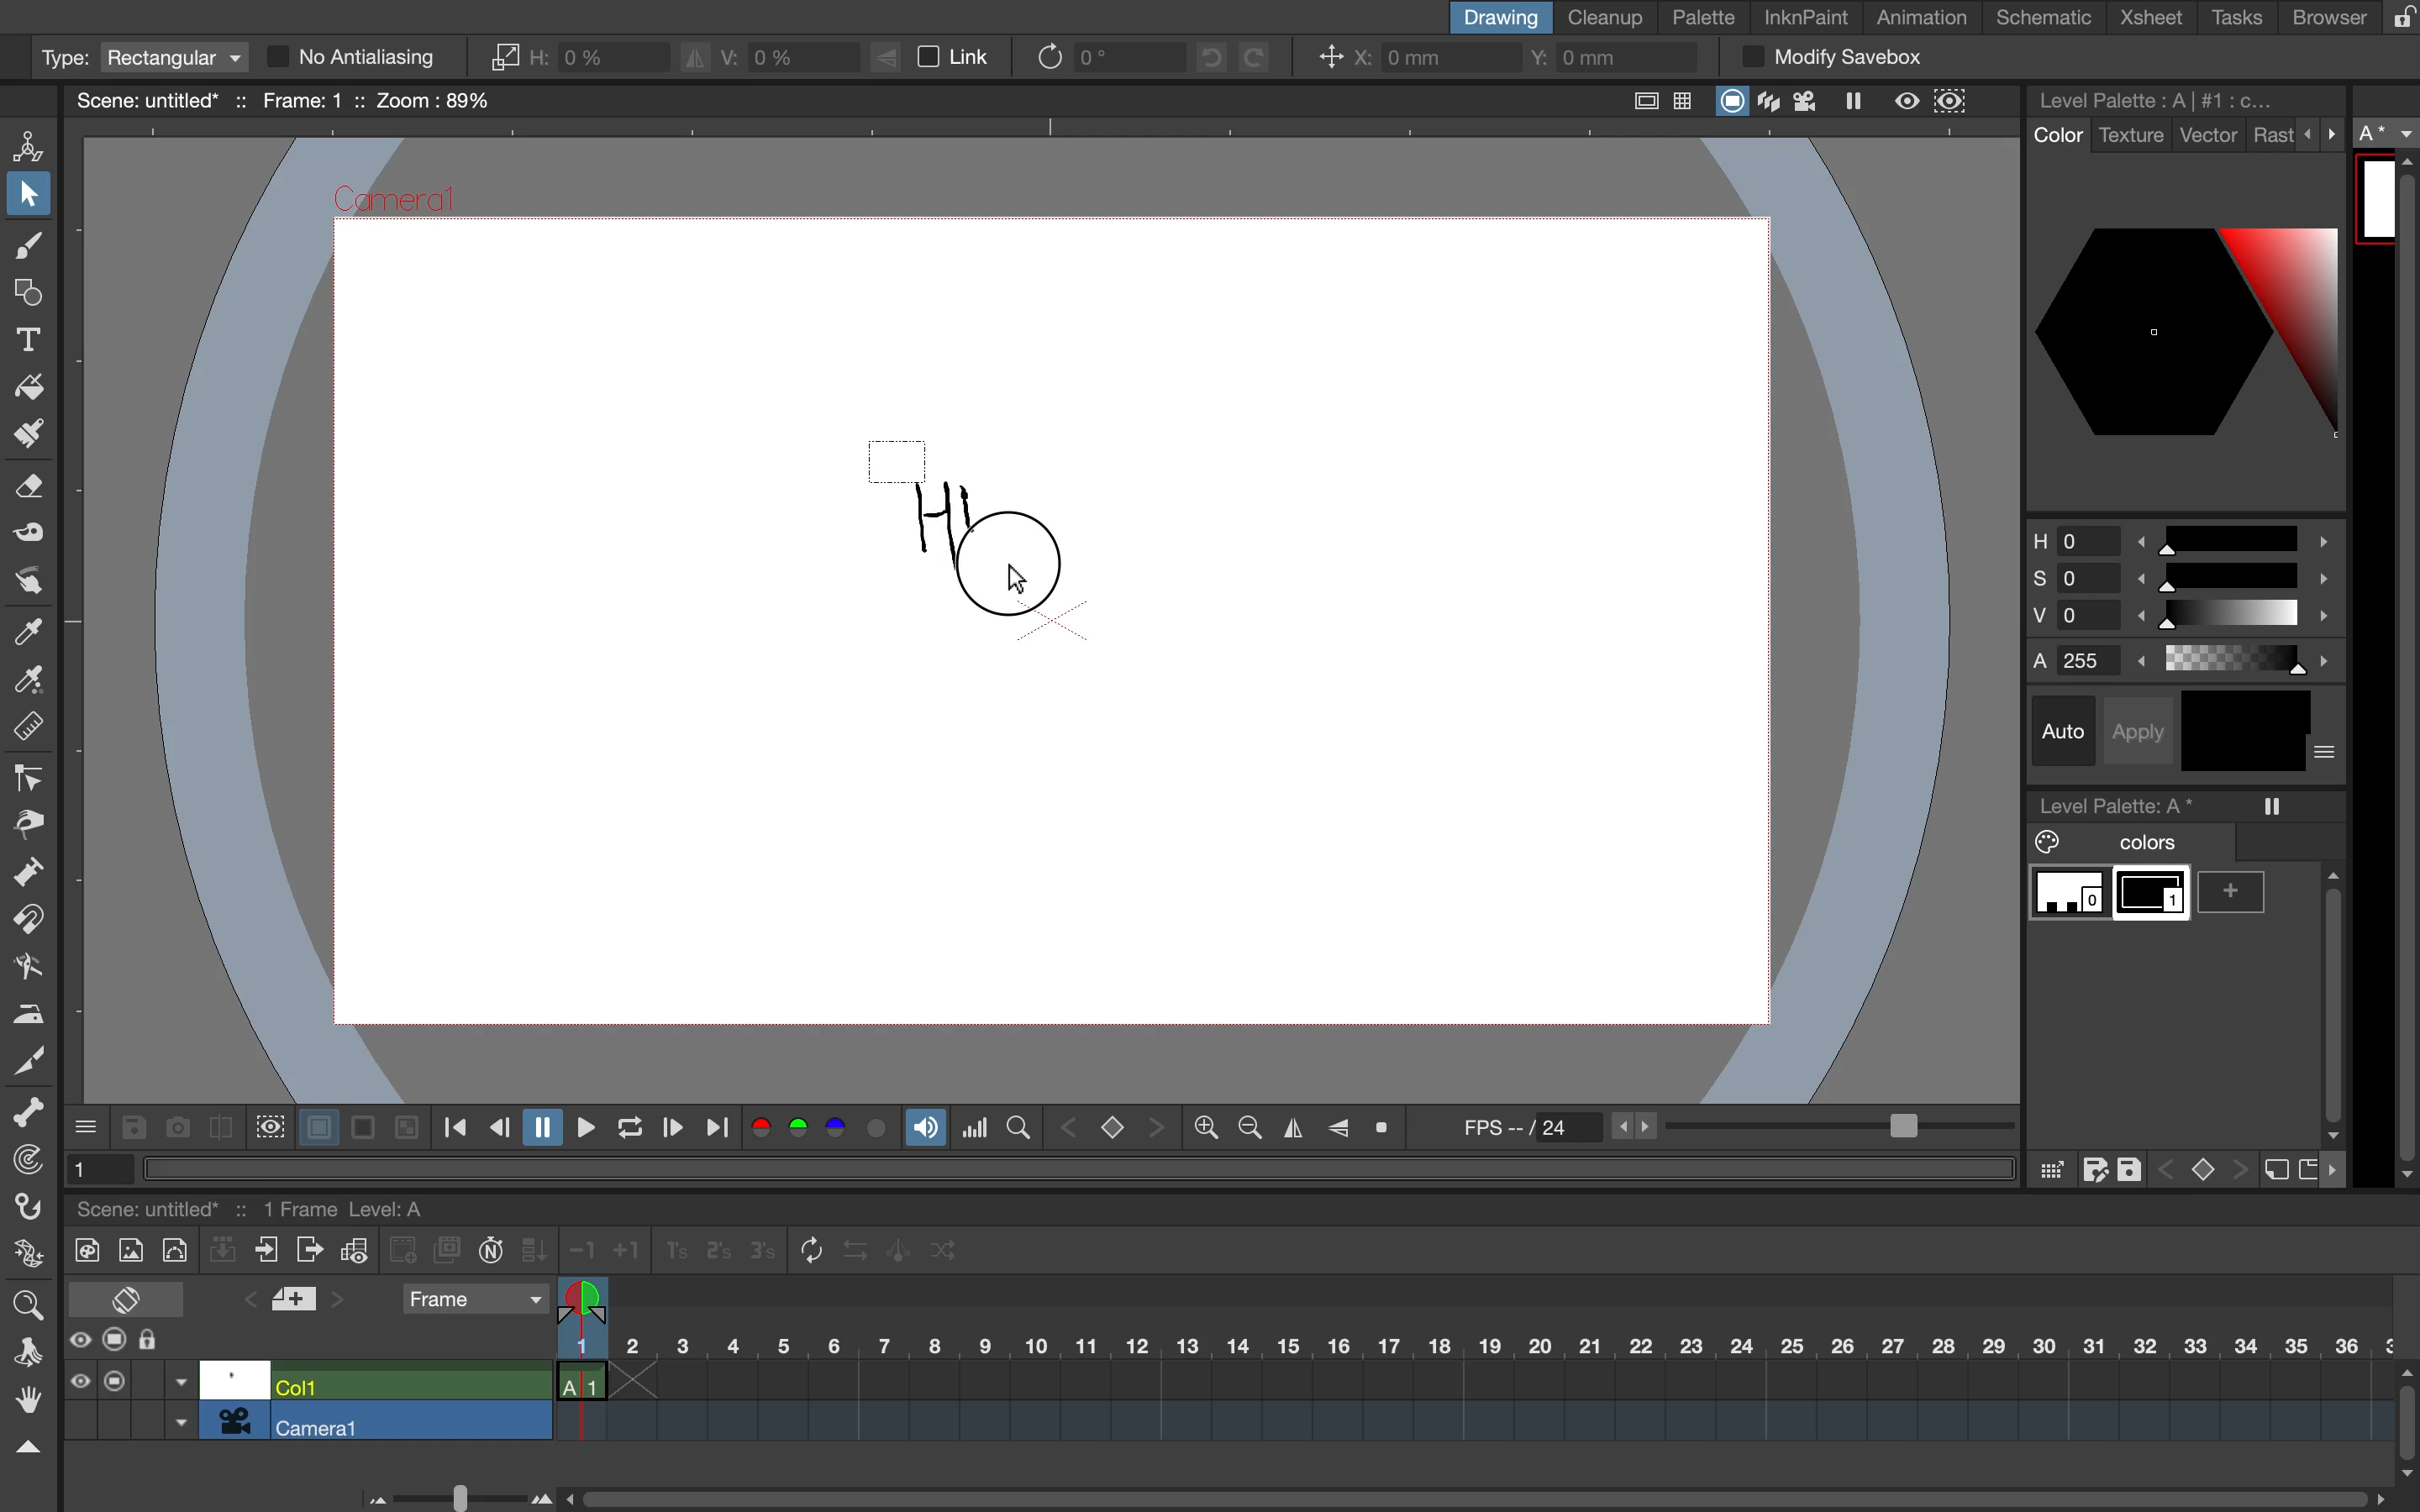  I want to click on create blank drawing, so click(406, 1250).